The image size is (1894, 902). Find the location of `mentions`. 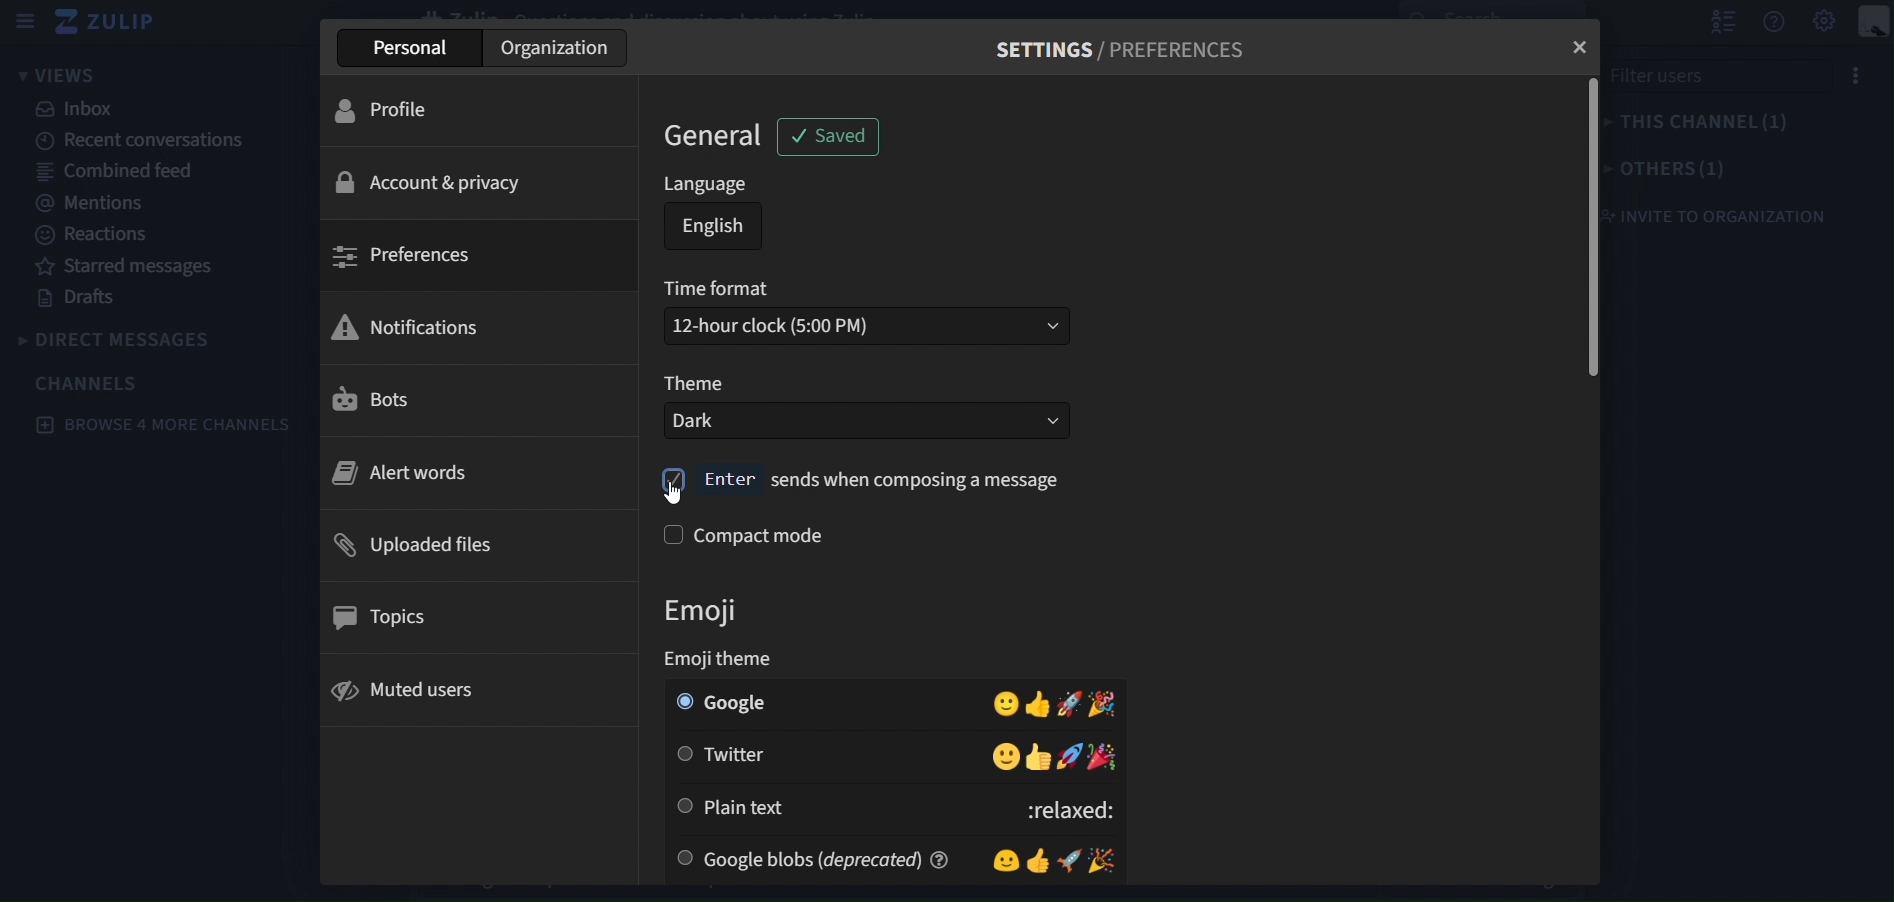

mentions is located at coordinates (86, 204).